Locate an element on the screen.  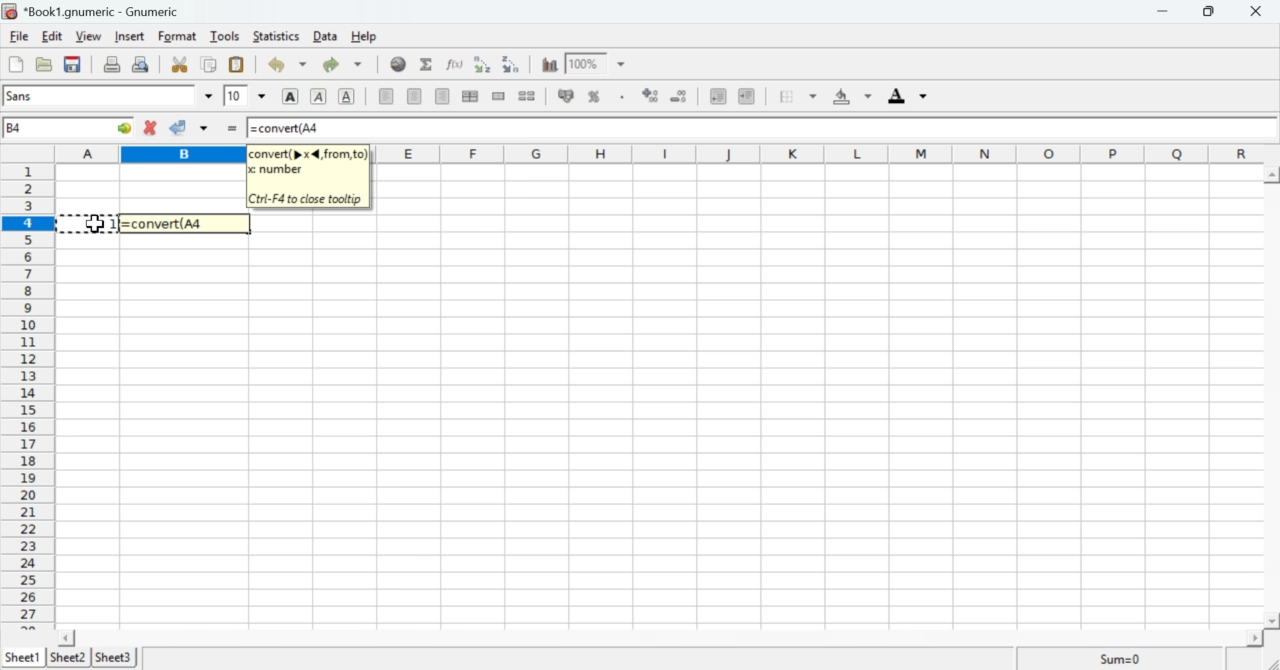
Background is located at coordinates (853, 97).